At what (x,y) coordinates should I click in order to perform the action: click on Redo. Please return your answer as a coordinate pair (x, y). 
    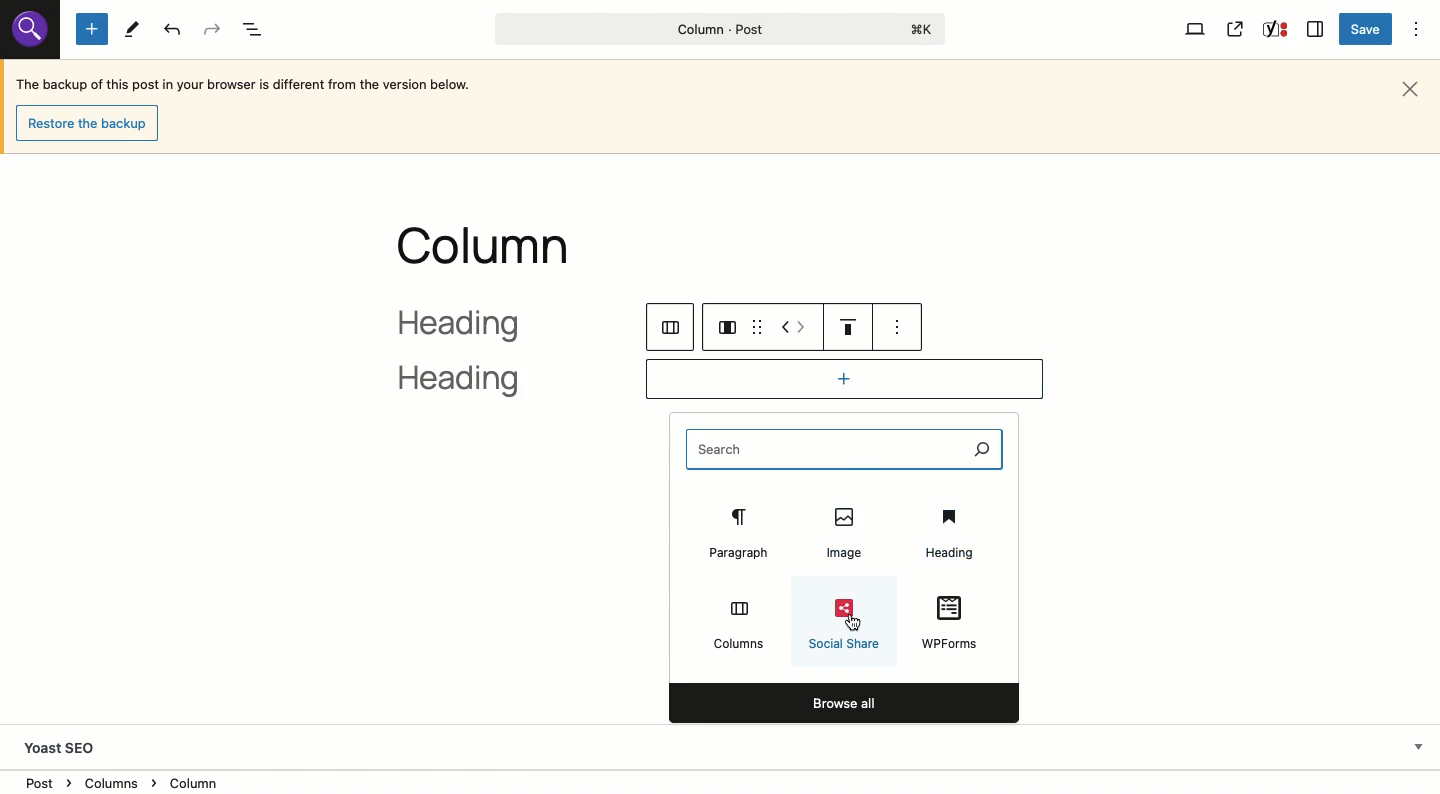
    Looking at the image, I should click on (213, 30).